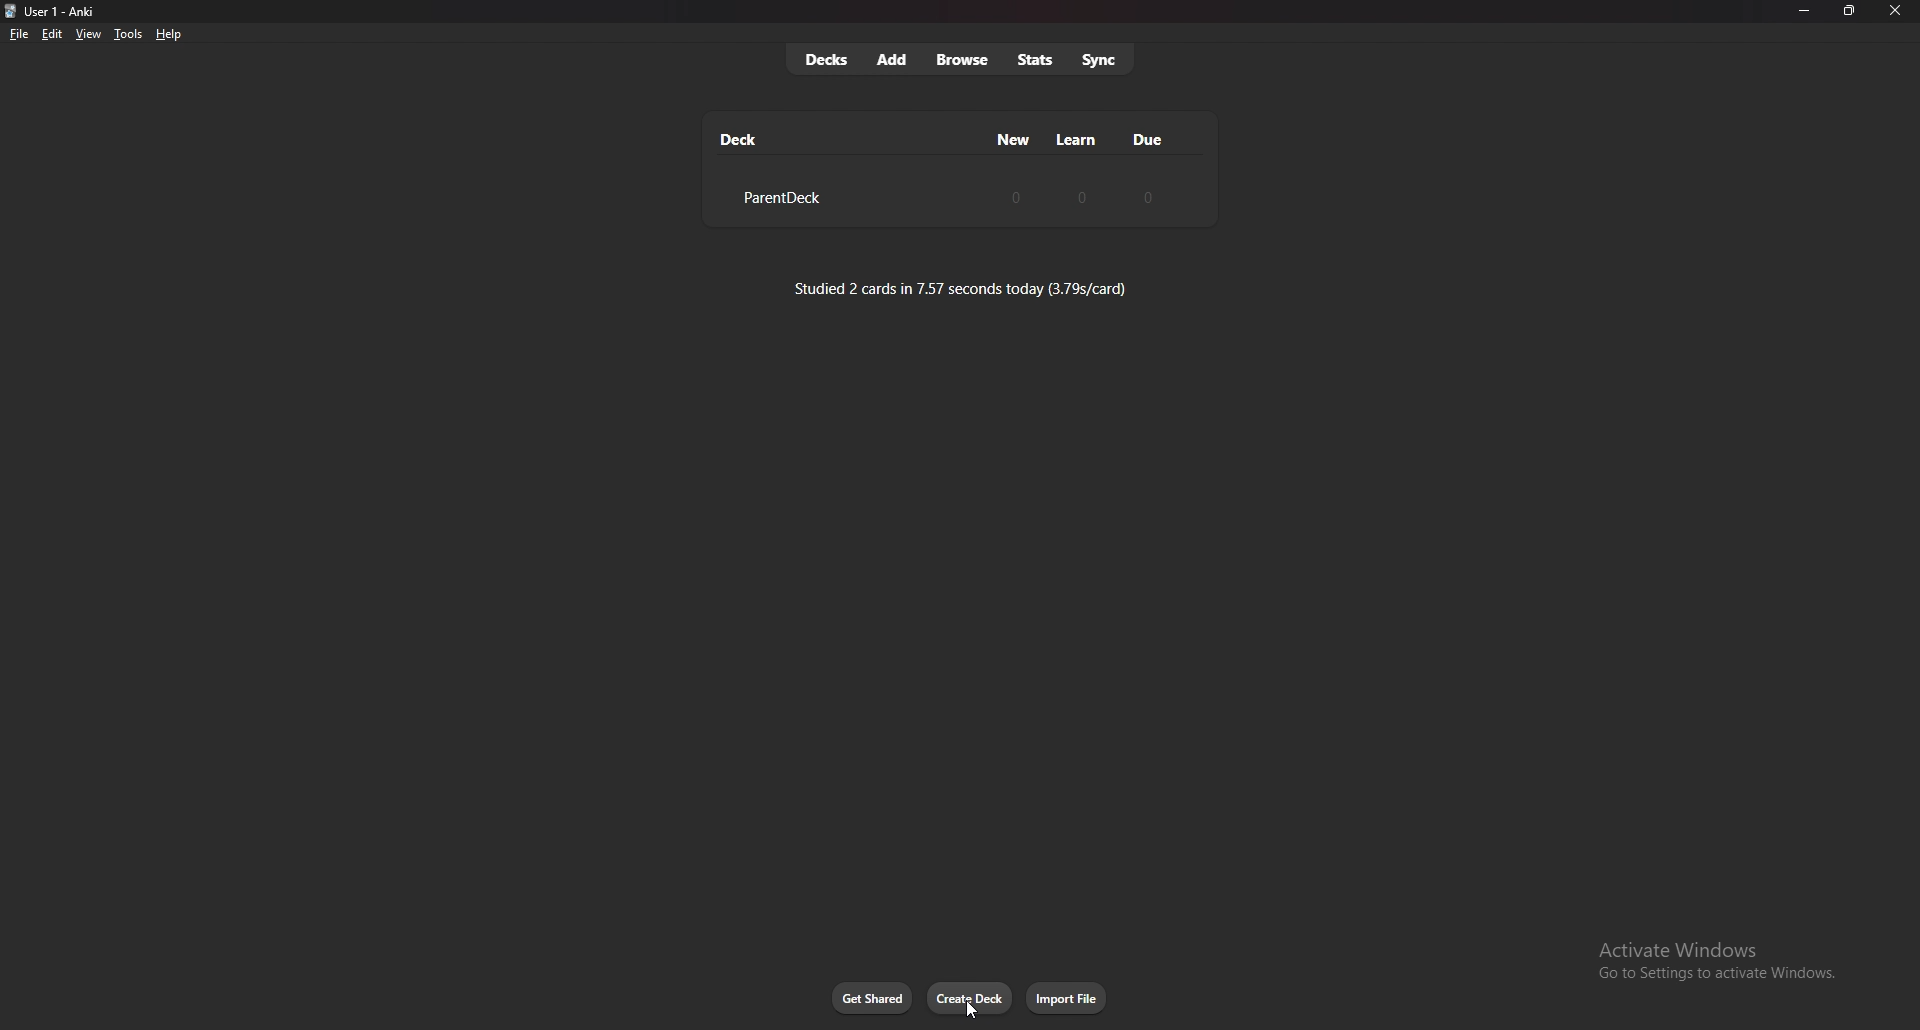  I want to click on minimize, so click(1803, 11).